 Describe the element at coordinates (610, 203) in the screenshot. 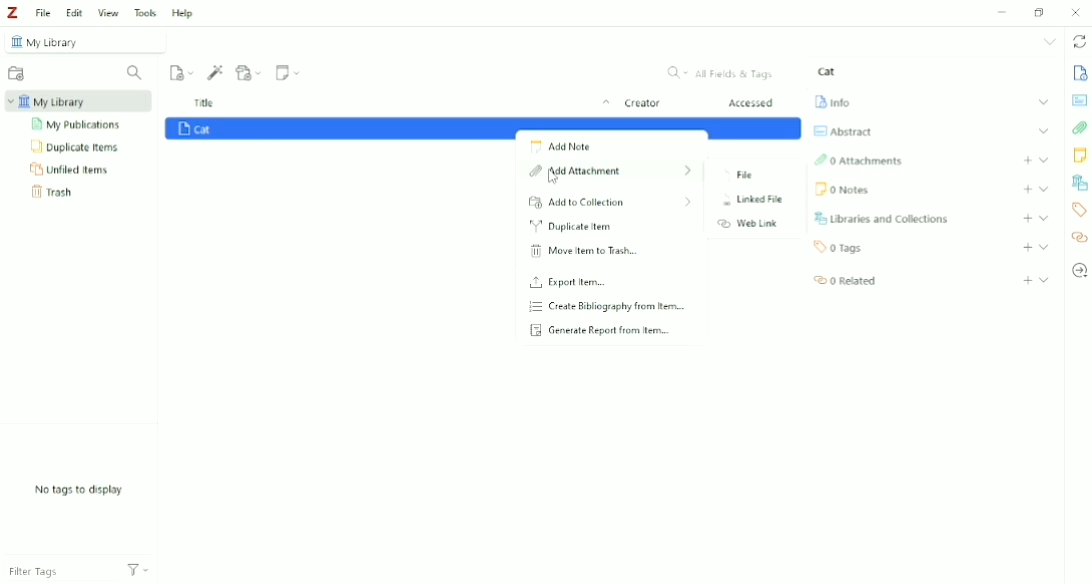

I see `Add to Collection` at that location.